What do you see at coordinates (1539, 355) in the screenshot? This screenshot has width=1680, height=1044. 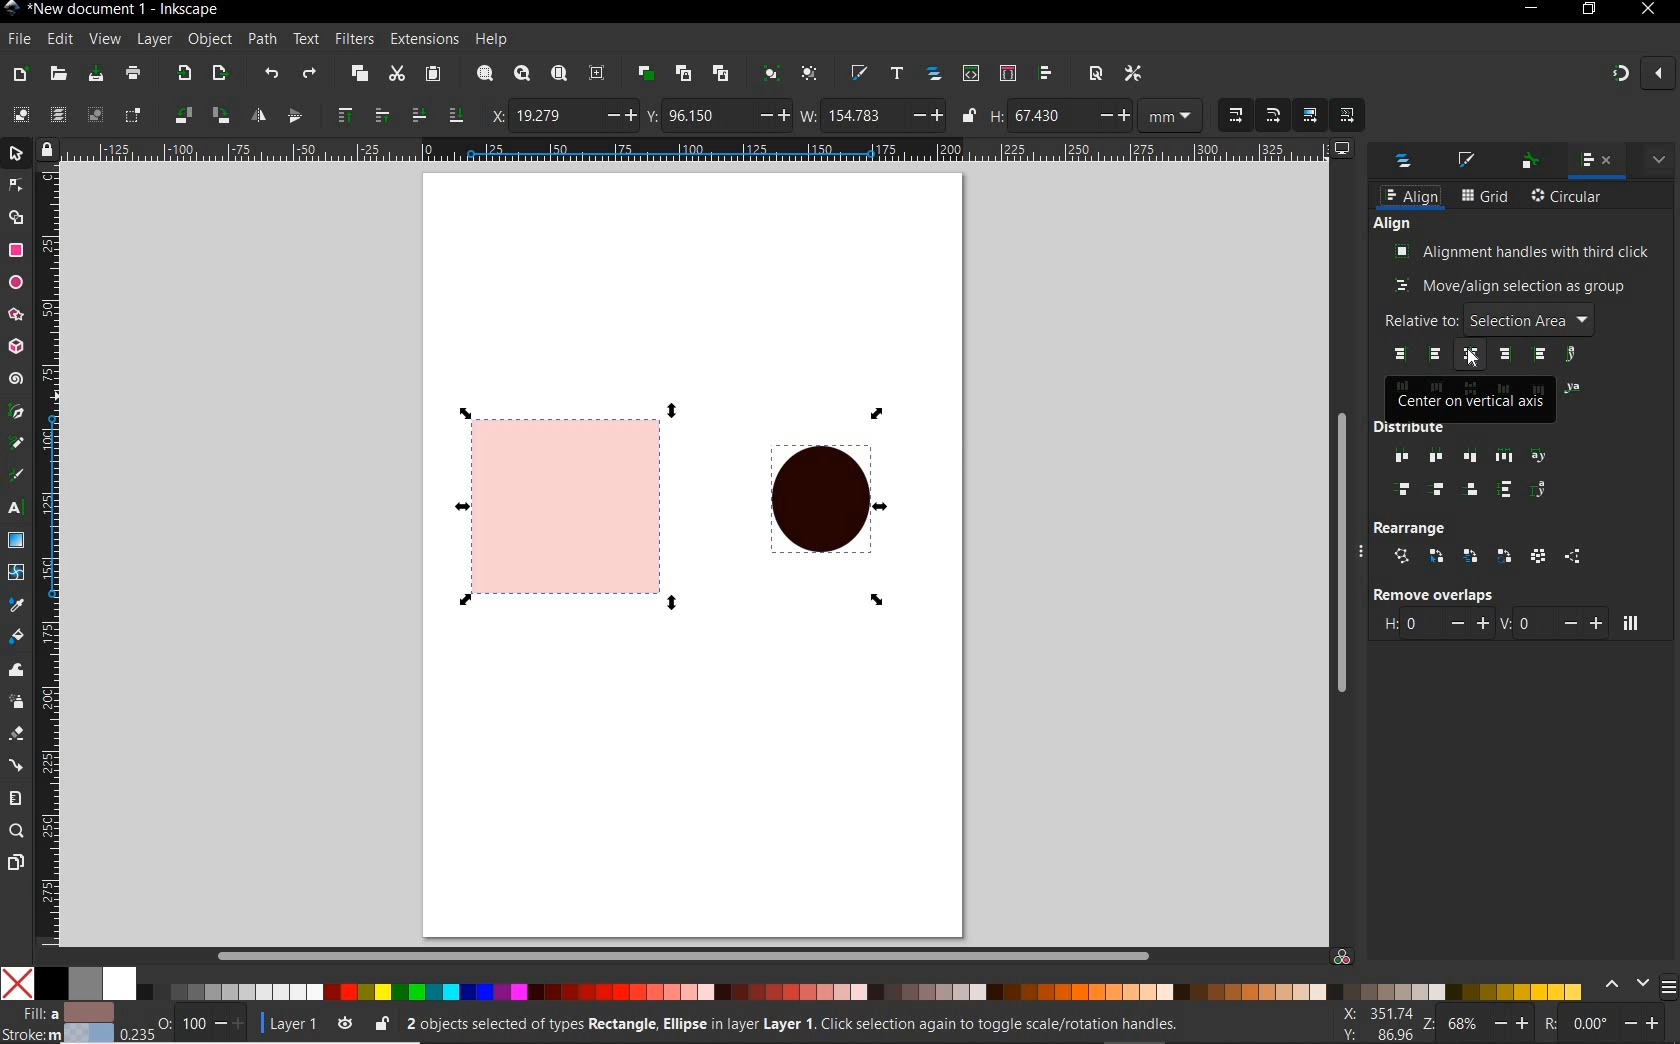 I see `ALIGN LEFT EDGES OF OBJECTS TO THE RIGHT EDGE OF ANCHOR` at bounding box center [1539, 355].